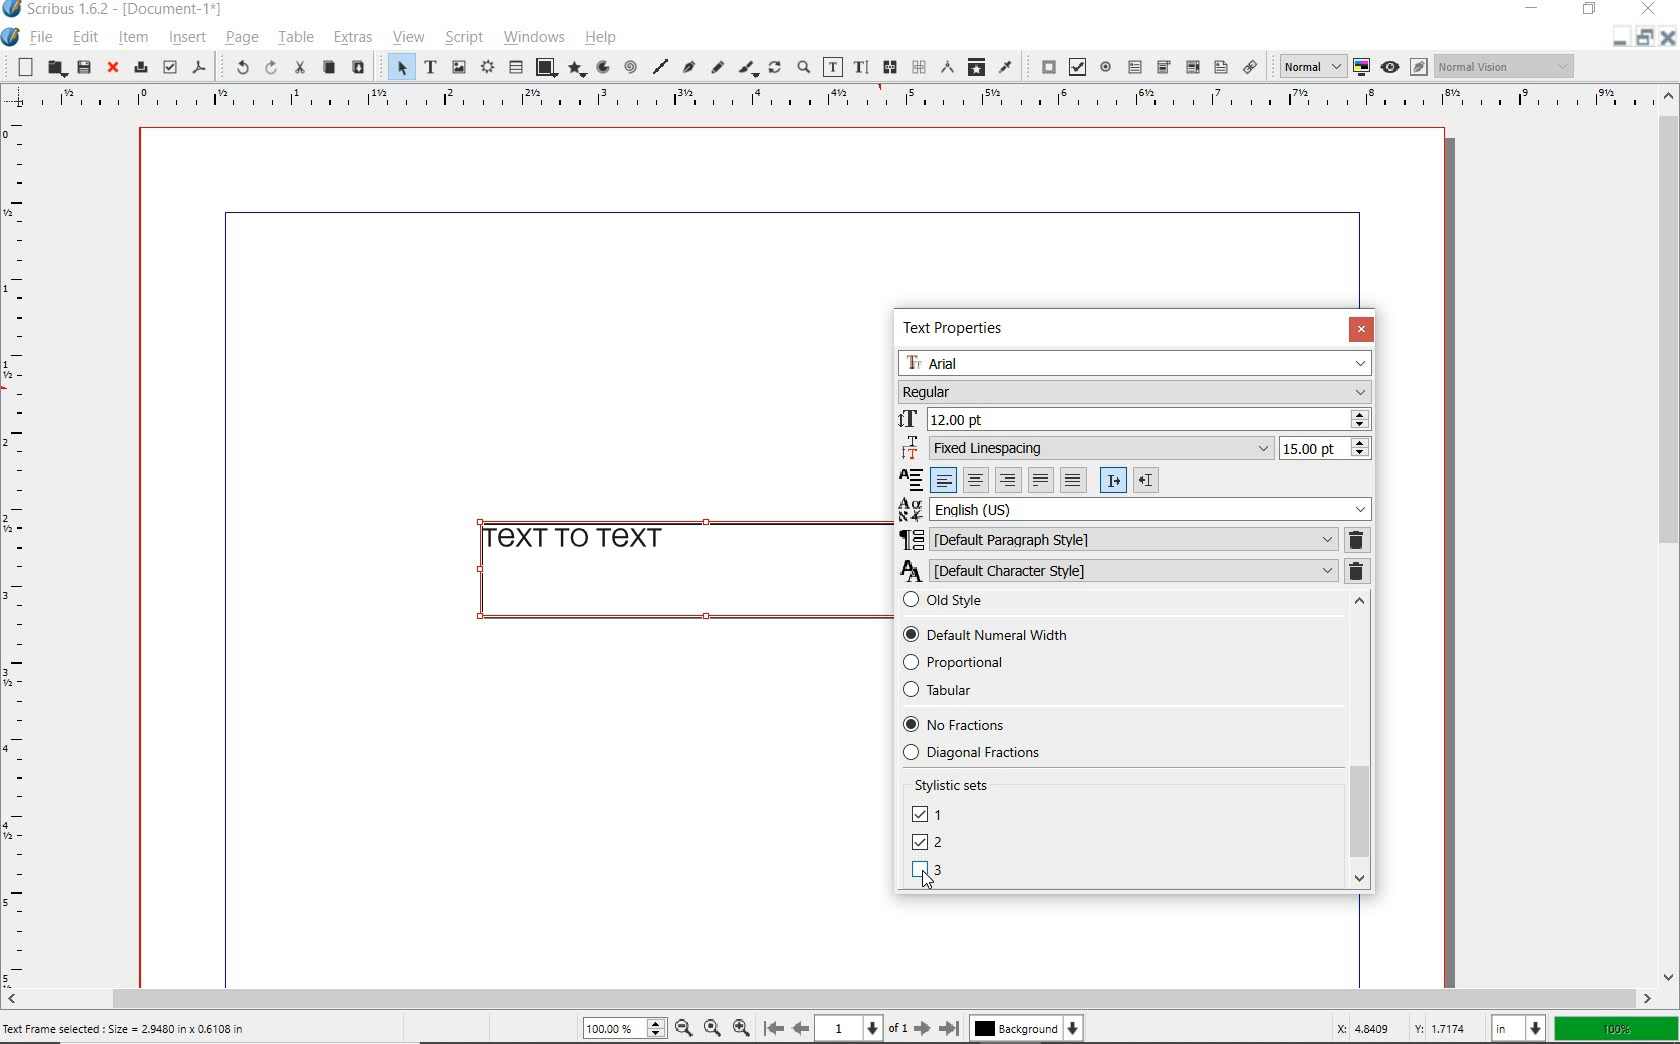  What do you see at coordinates (170, 68) in the screenshot?
I see `preflight verifier` at bounding box center [170, 68].